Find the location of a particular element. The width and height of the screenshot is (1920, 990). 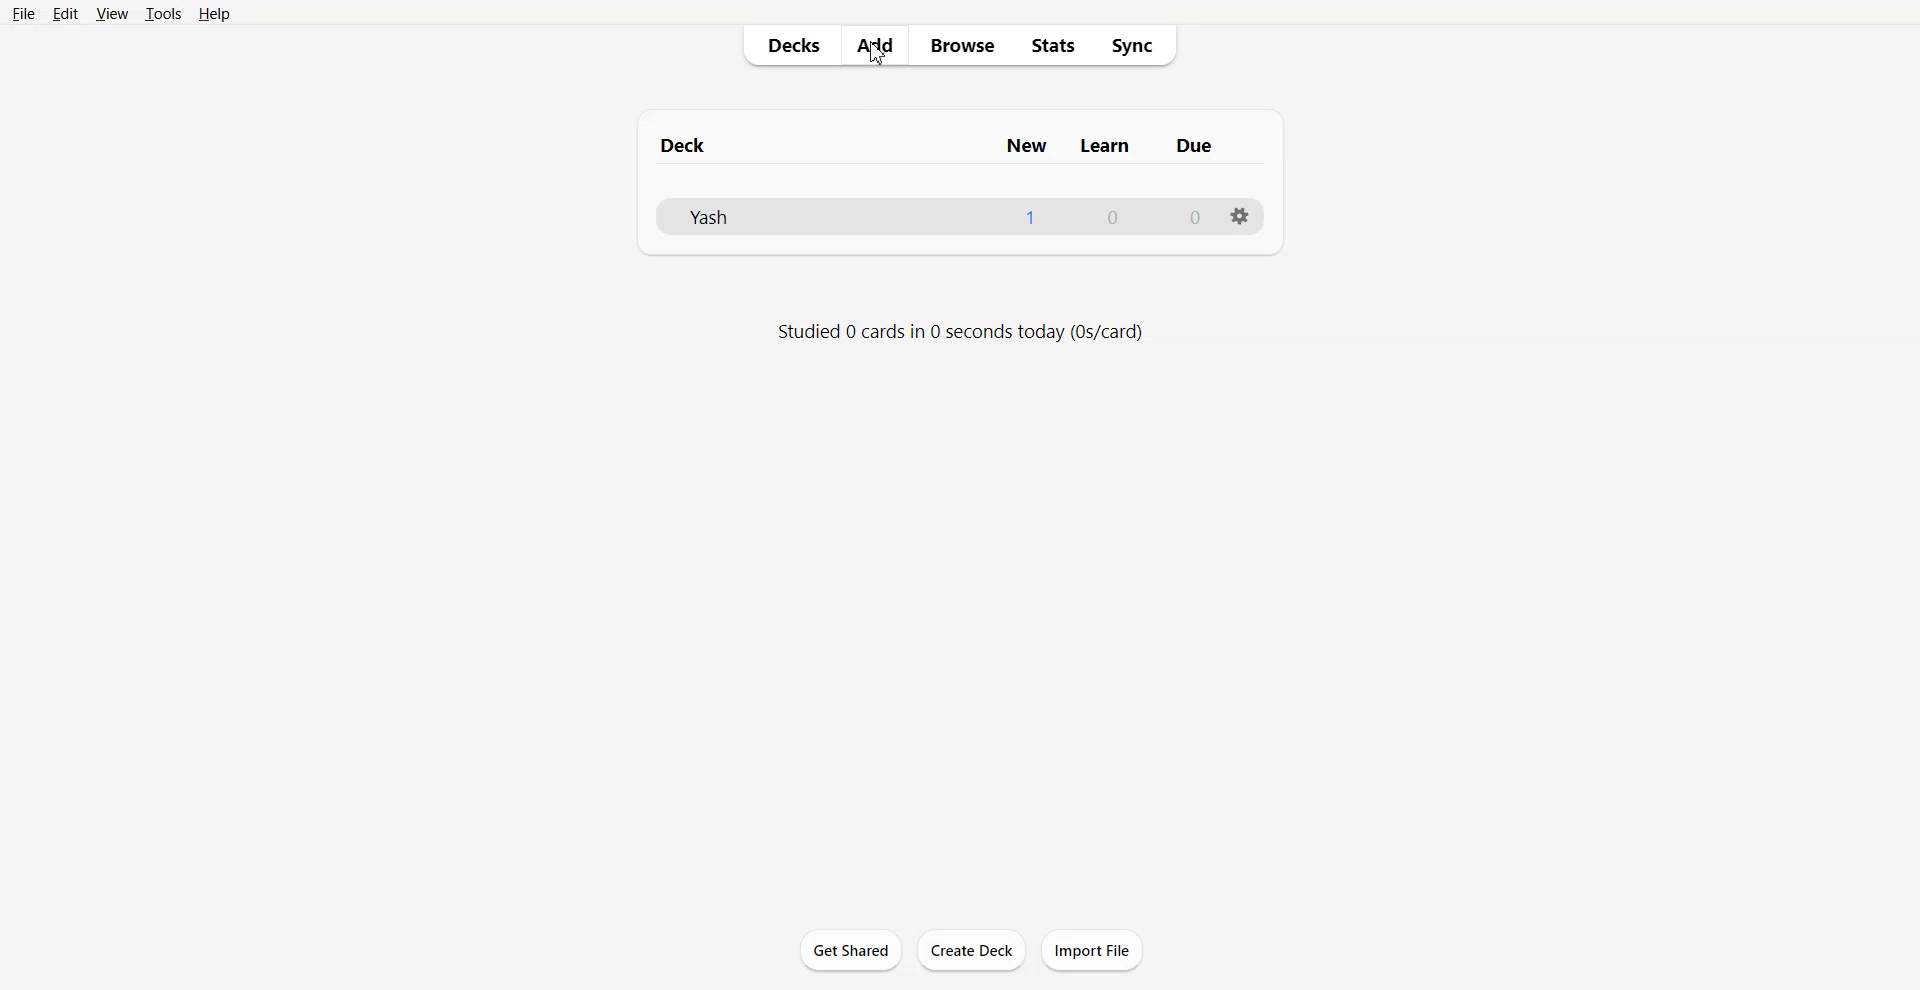

Get Shared is located at coordinates (851, 950).